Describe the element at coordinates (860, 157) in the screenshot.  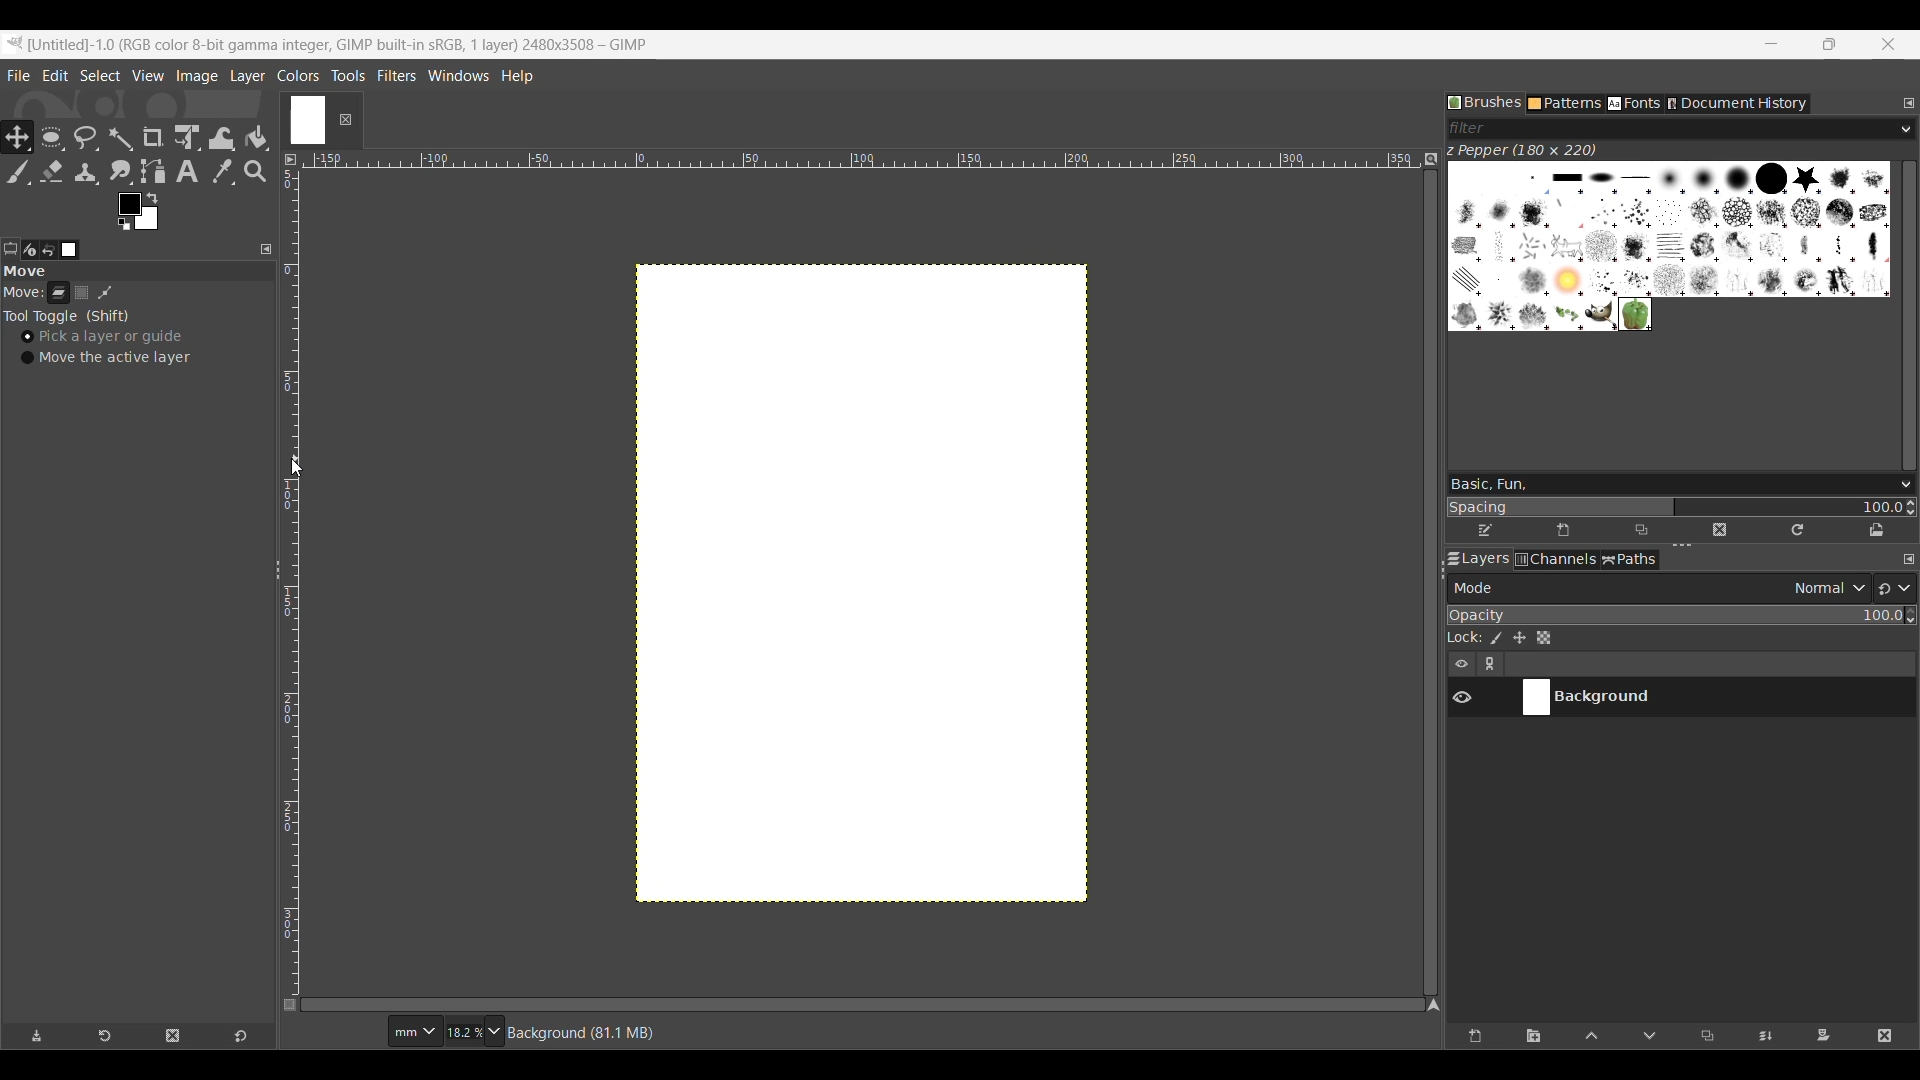
I see `Horizontal euler` at that location.